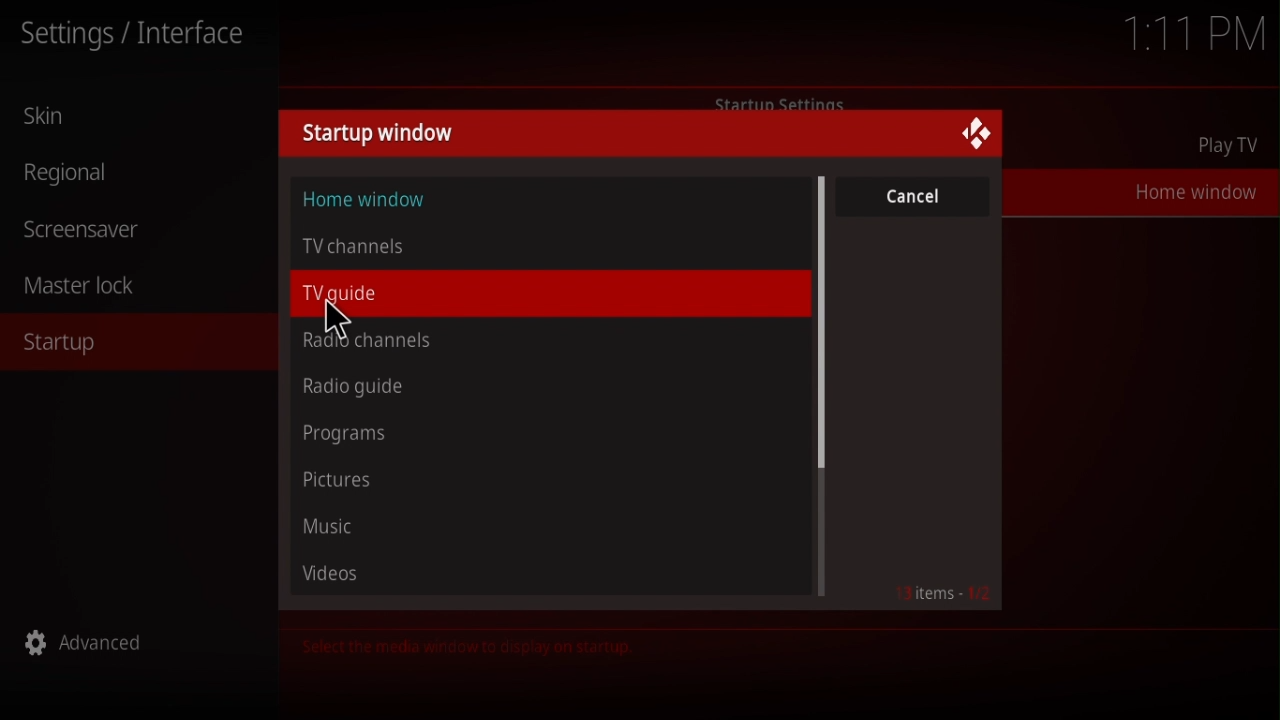 The image size is (1280, 720). I want to click on pictures, so click(343, 477).